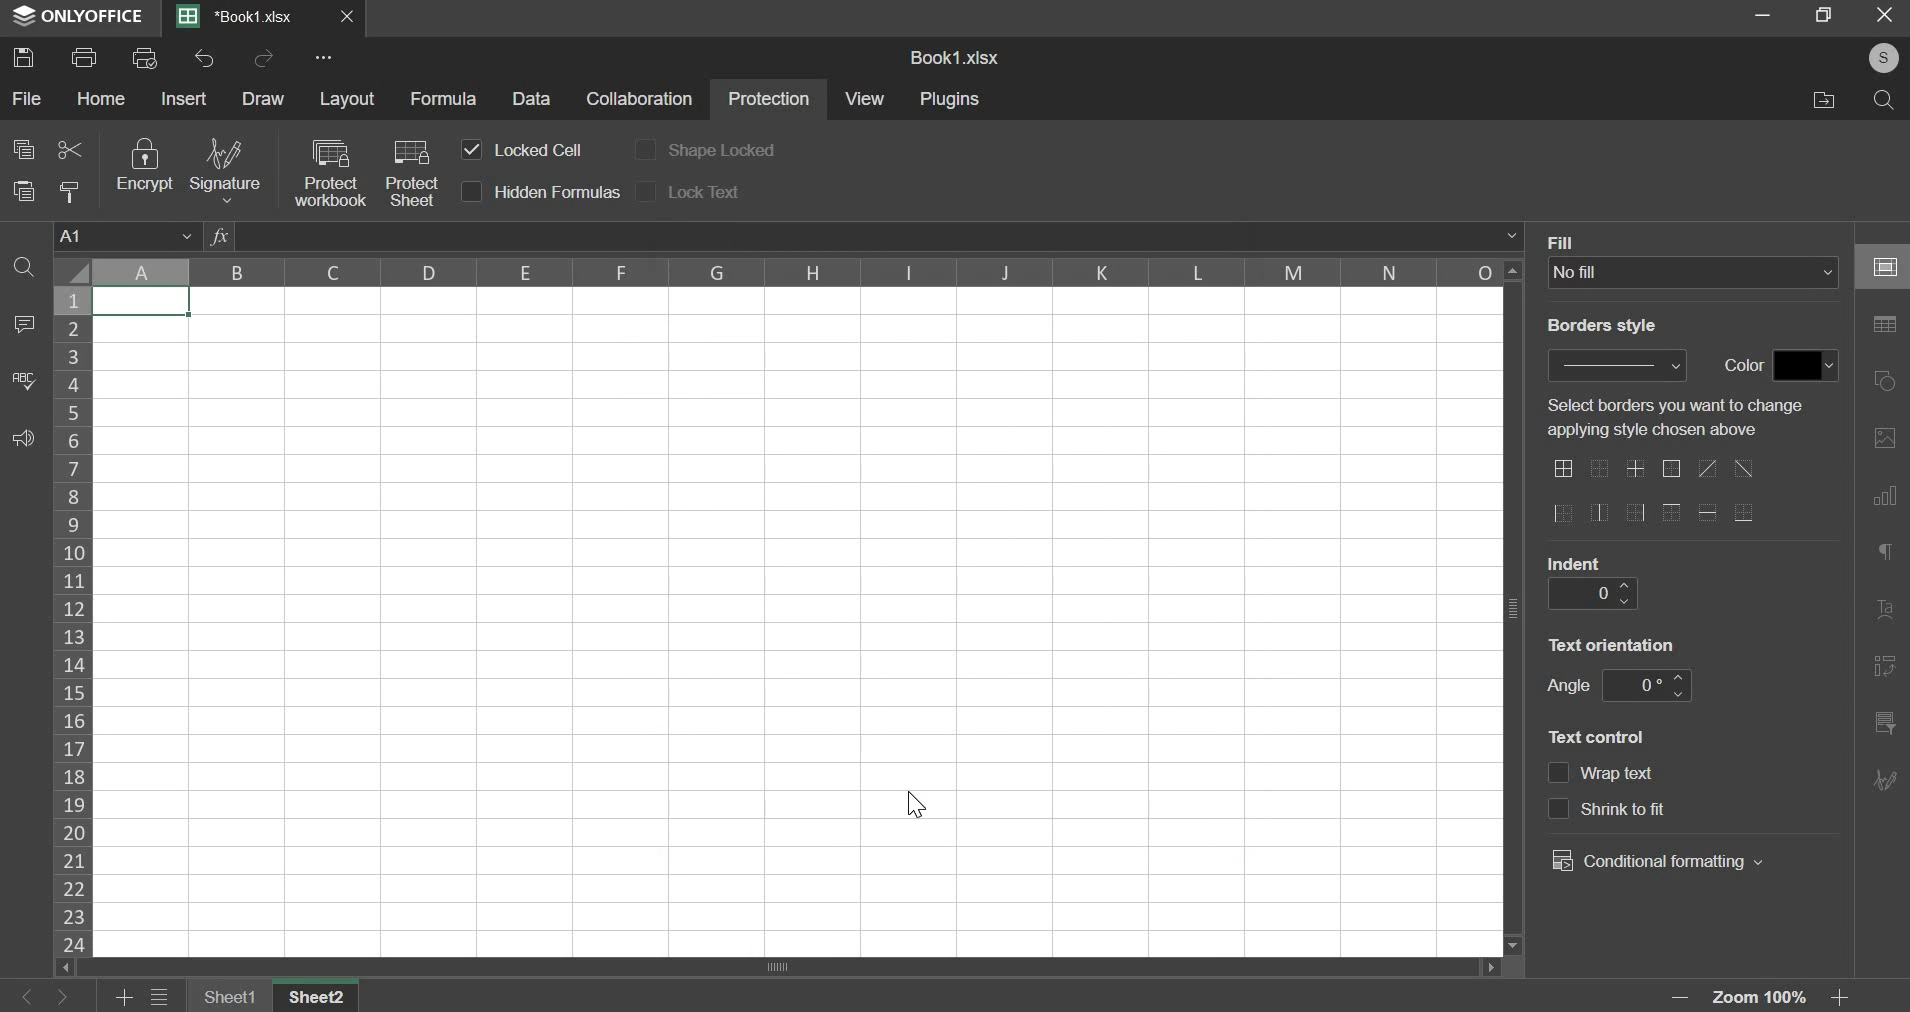 The image size is (1910, 1012). Describe the element at coordinates (1884, 721) in the screenshot. I see `right side bar` at that location.